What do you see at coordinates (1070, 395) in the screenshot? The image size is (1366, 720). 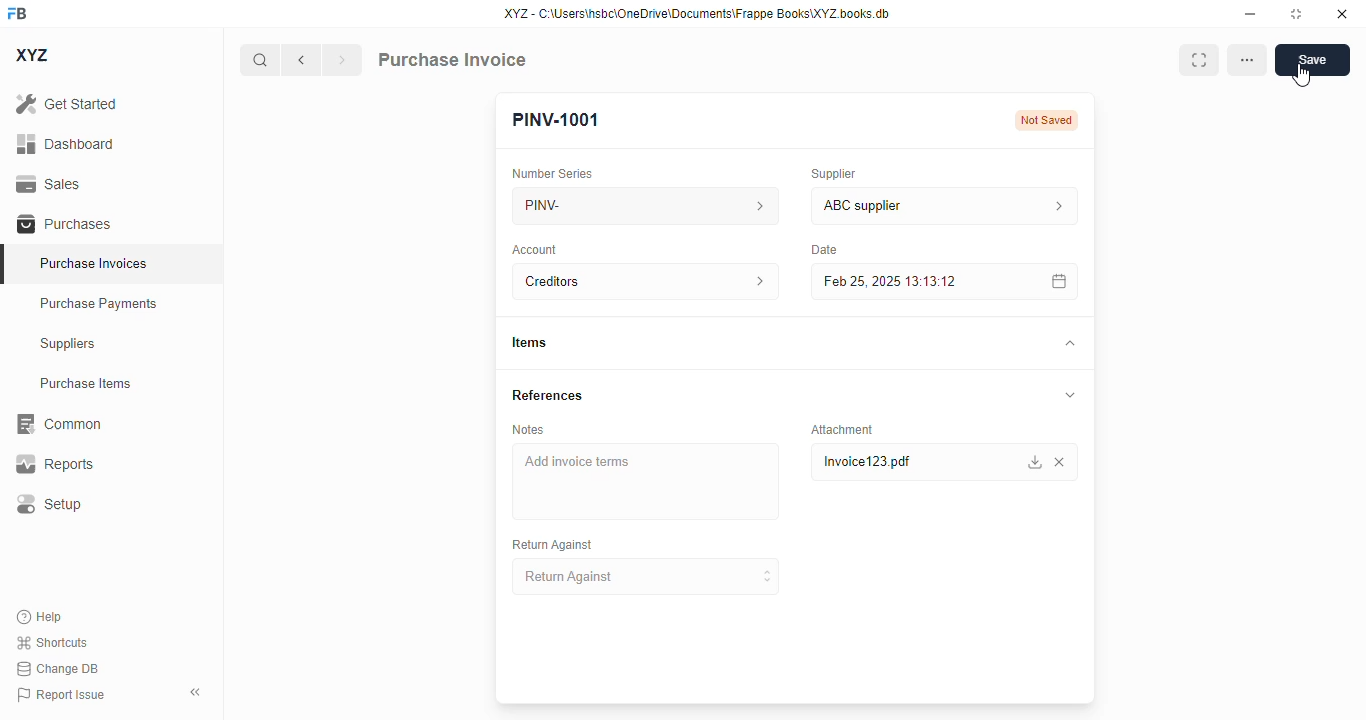 I see `toggle expand/collapse` at bounding box center [1070, 395].